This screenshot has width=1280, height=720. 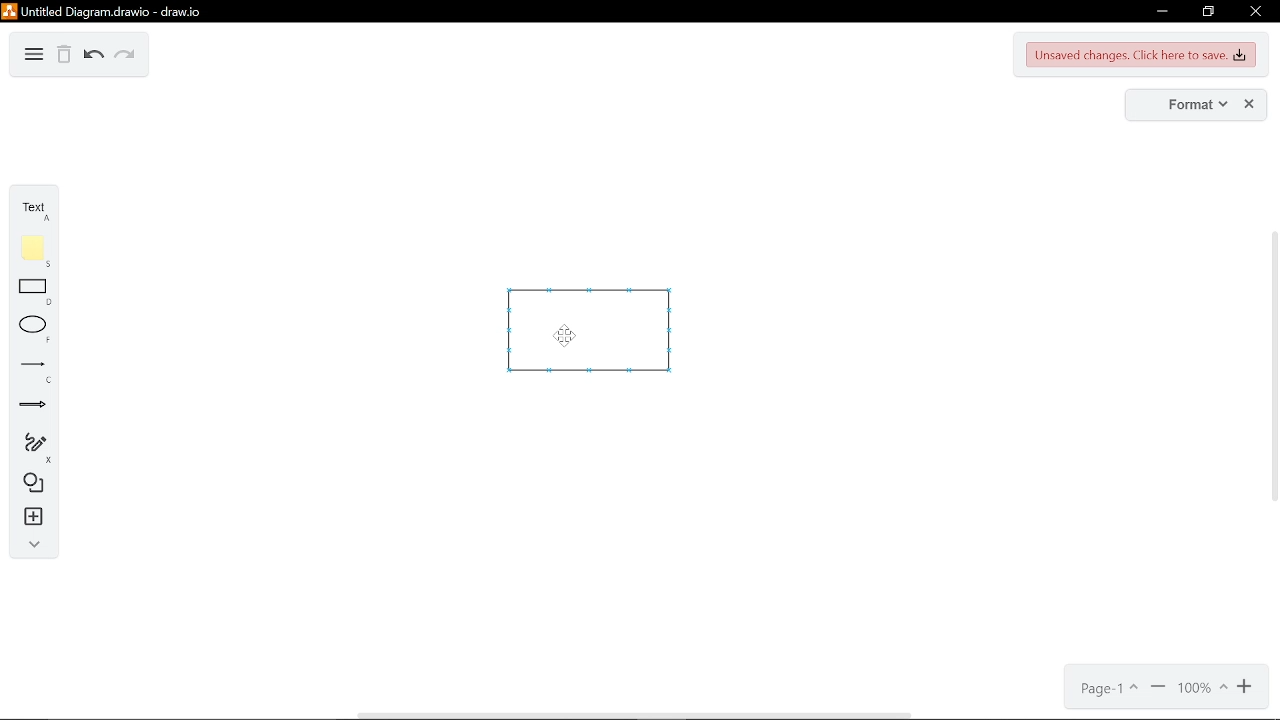 What do you see at coordinates (606, 346) in the screenshot?
I see `current shape` at bounding box center [606, 346].